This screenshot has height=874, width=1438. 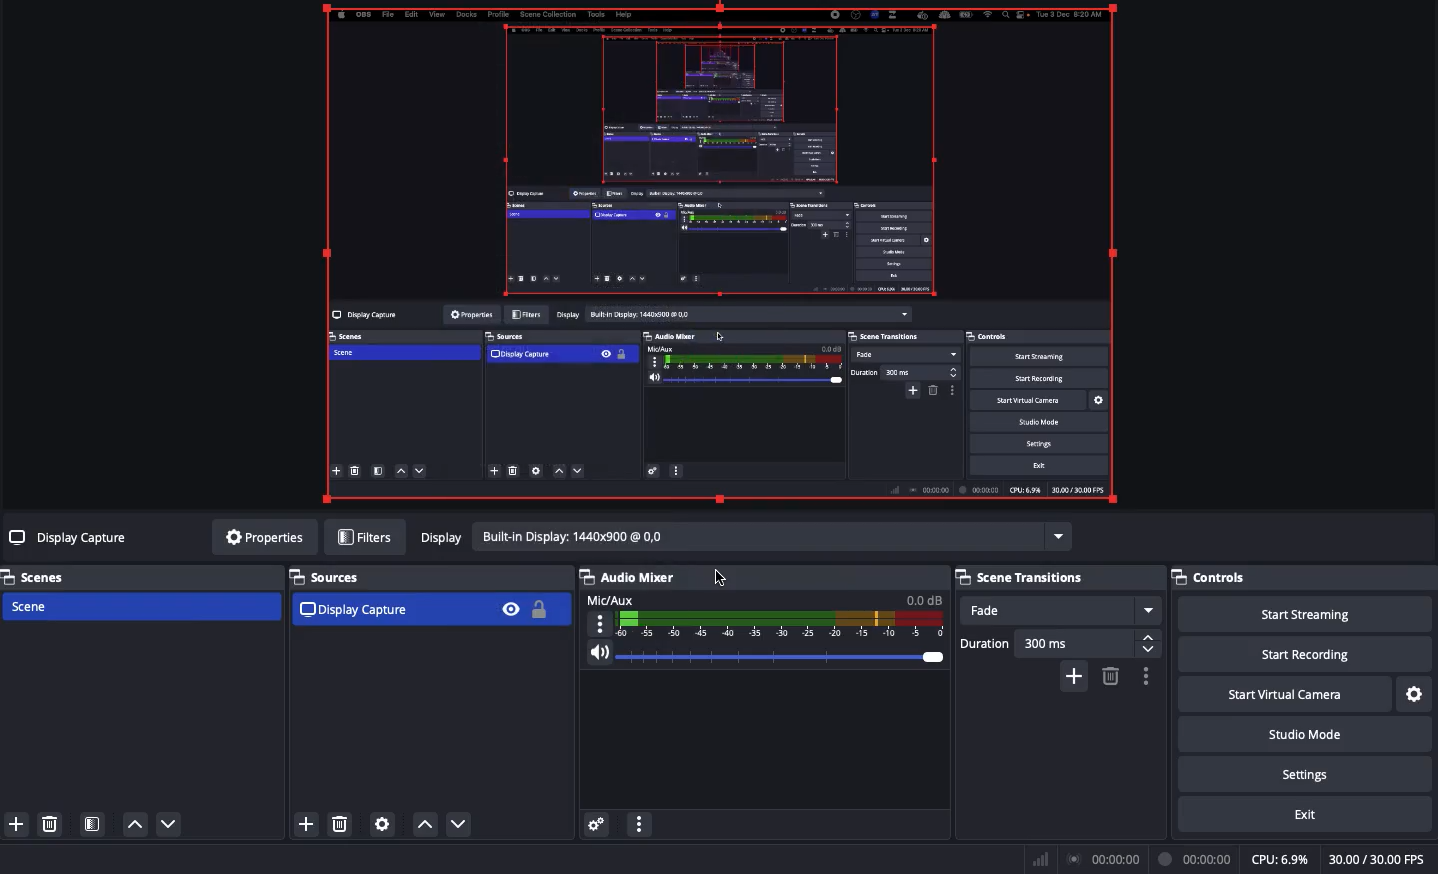 I want to click on Move down, so click(x=168, y=826).